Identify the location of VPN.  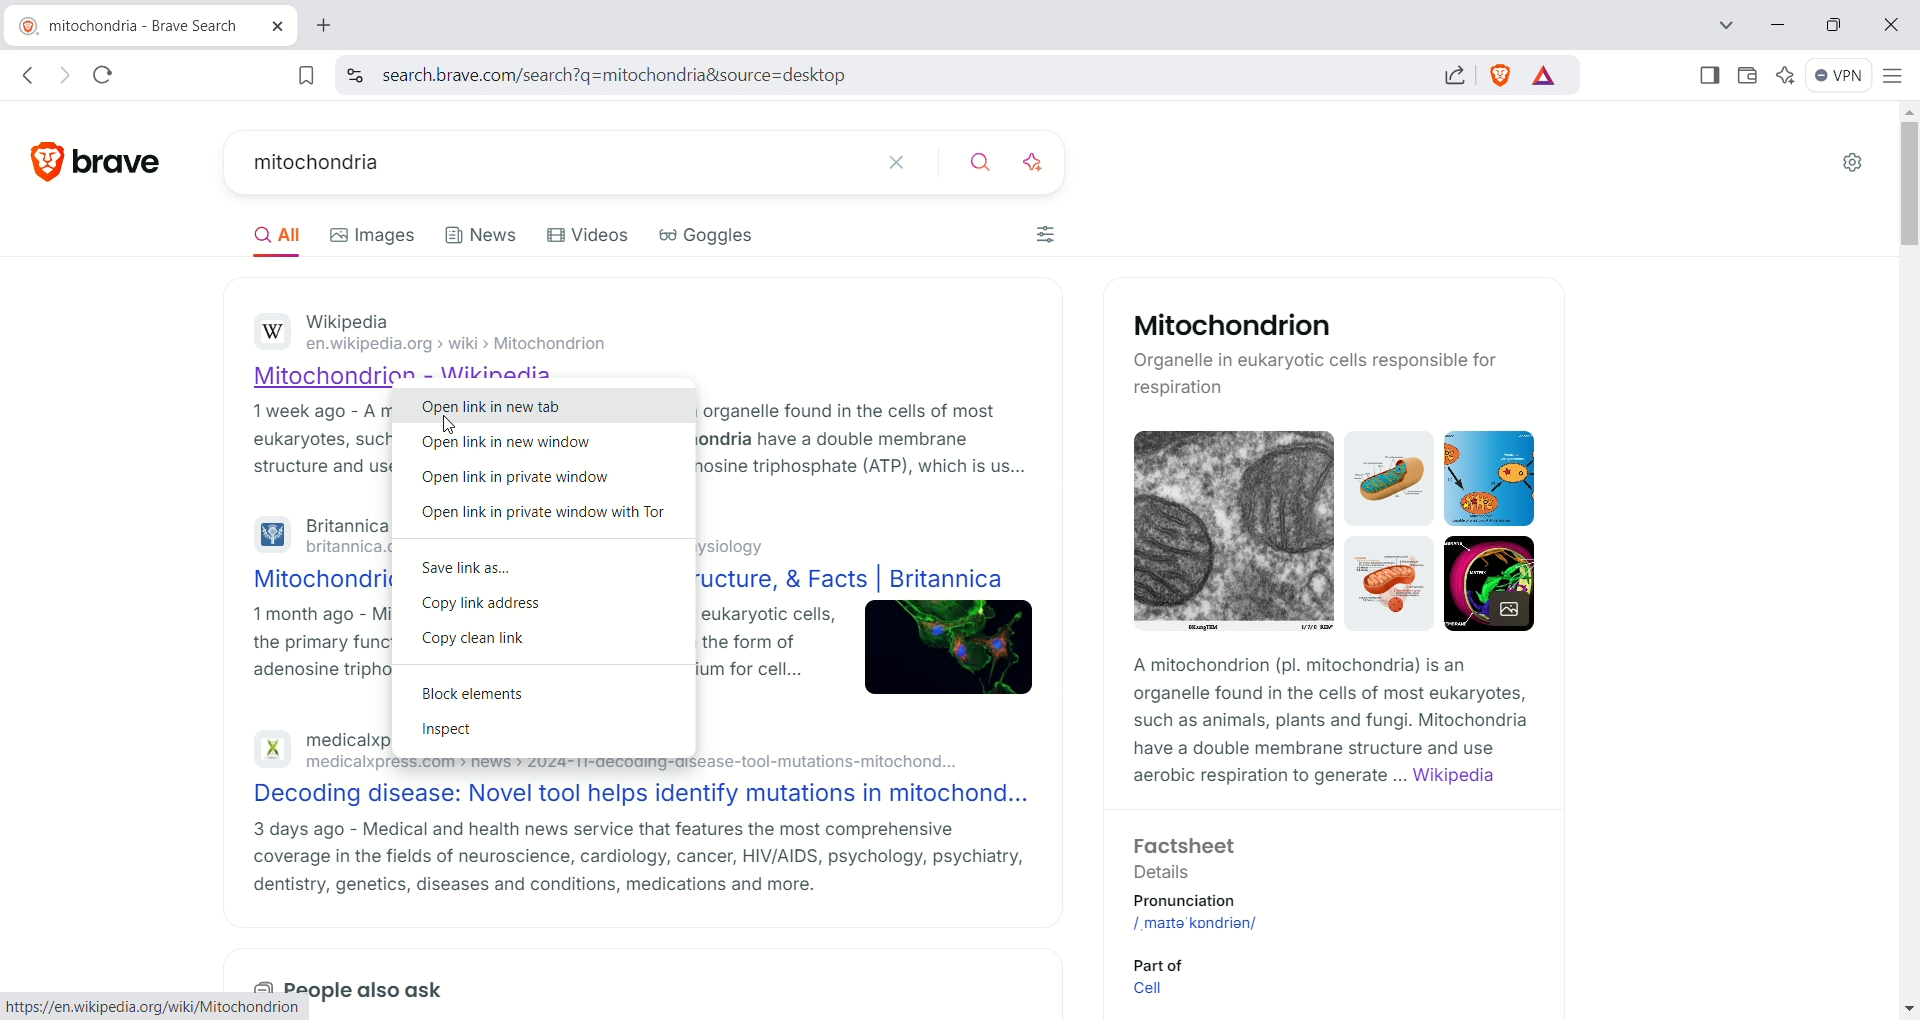
(1841, 76).